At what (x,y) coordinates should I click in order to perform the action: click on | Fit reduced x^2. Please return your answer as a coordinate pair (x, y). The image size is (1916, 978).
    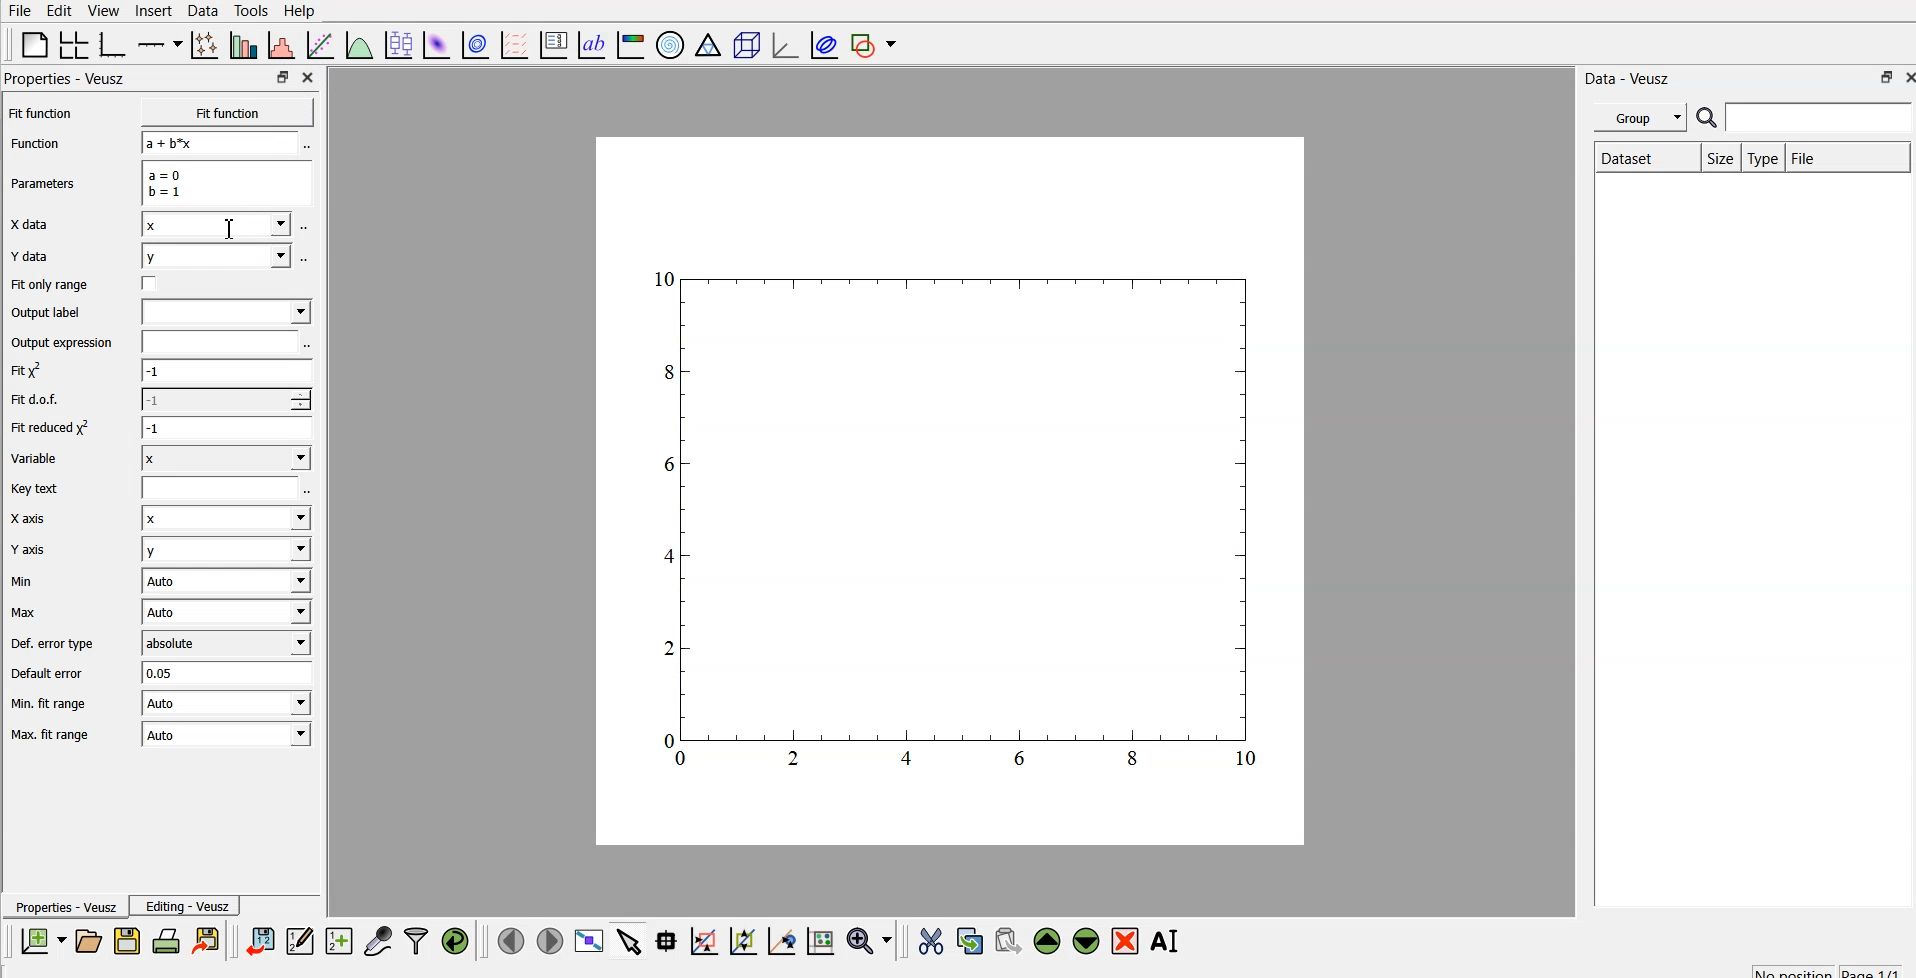
    Looking at the image, I should click on (49, 427).